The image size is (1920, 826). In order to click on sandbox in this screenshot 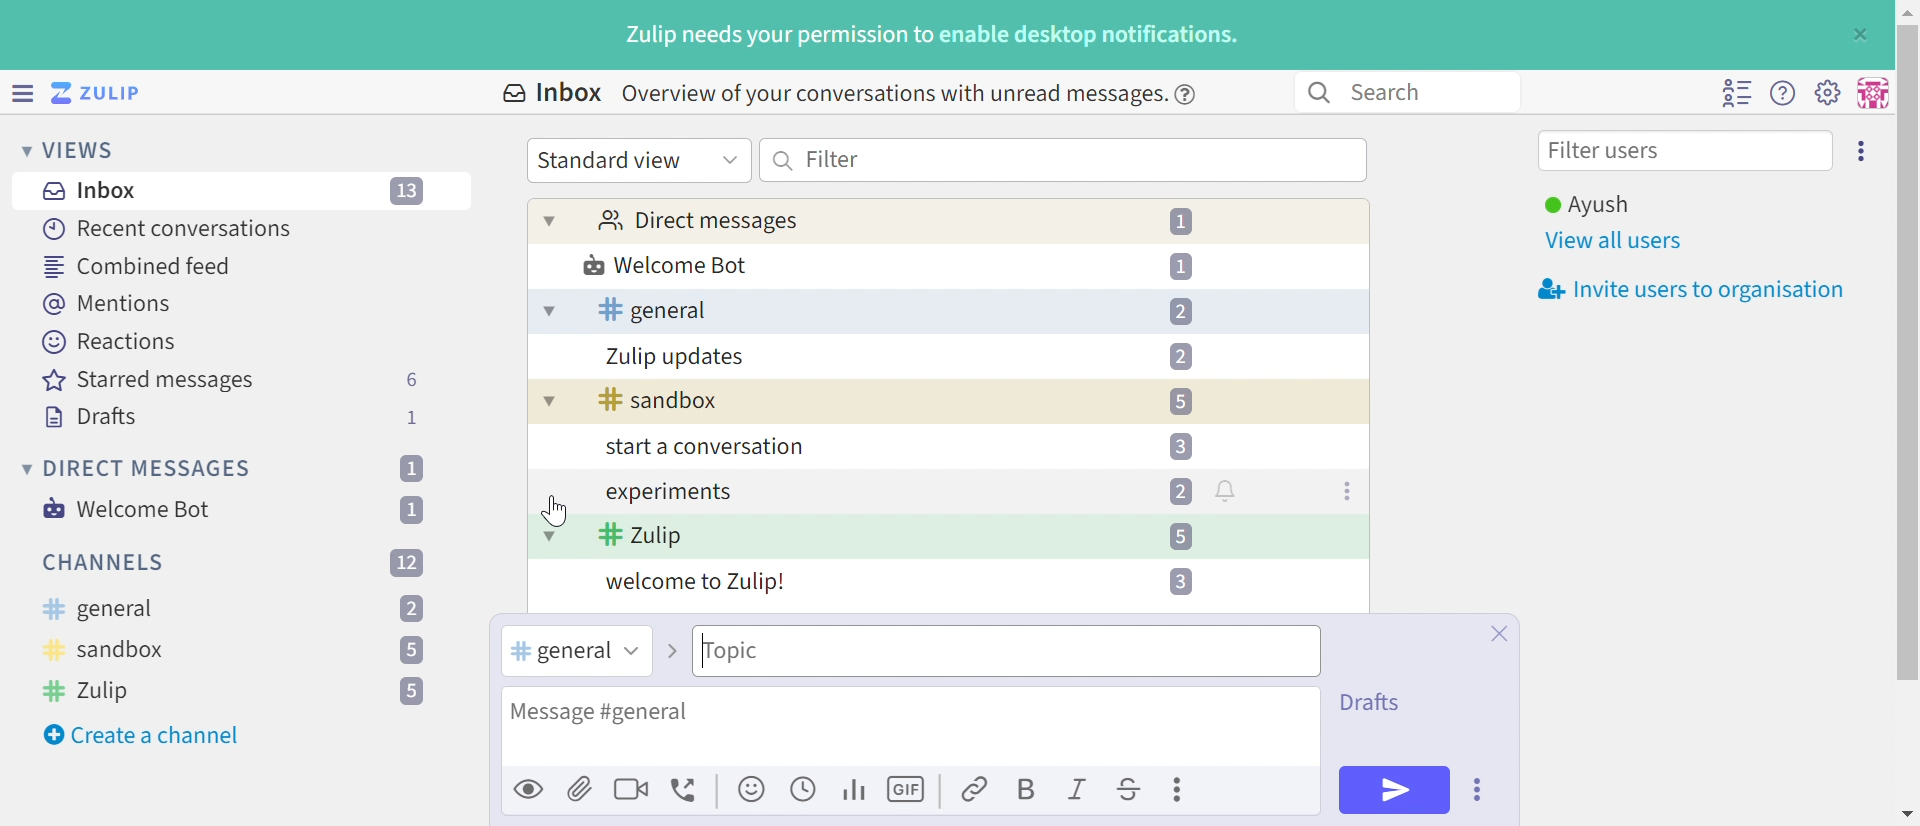, I will do `click(659, 401)`.